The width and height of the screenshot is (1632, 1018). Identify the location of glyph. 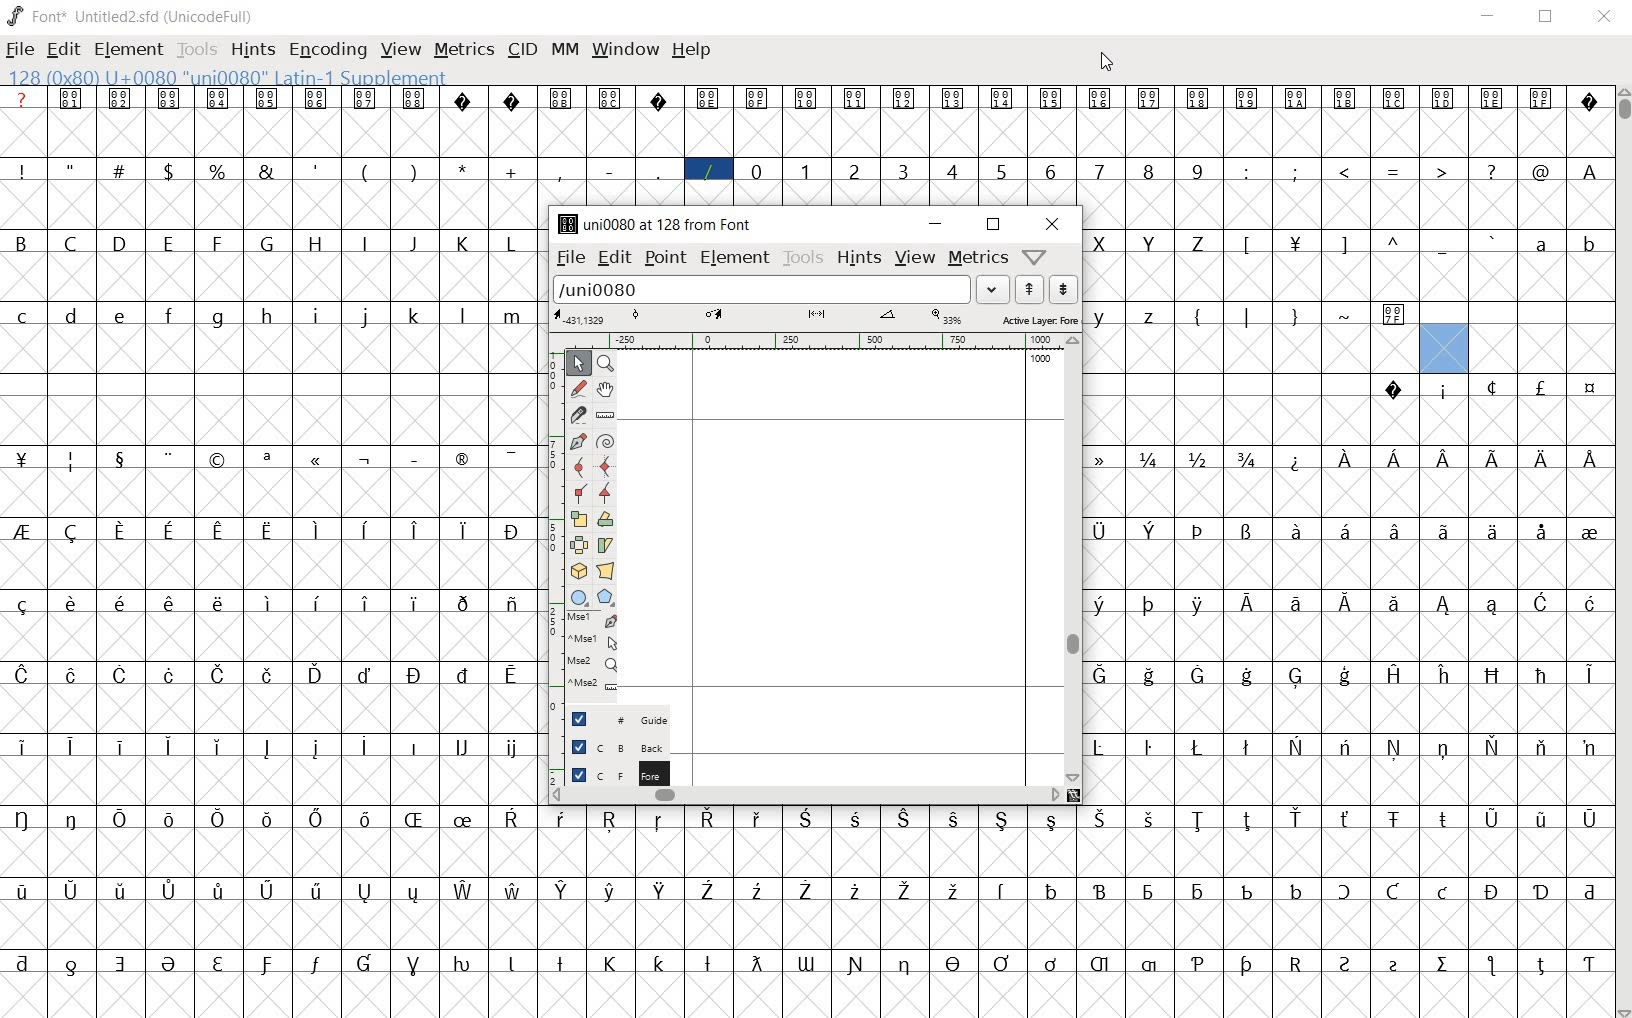
(758, 892).